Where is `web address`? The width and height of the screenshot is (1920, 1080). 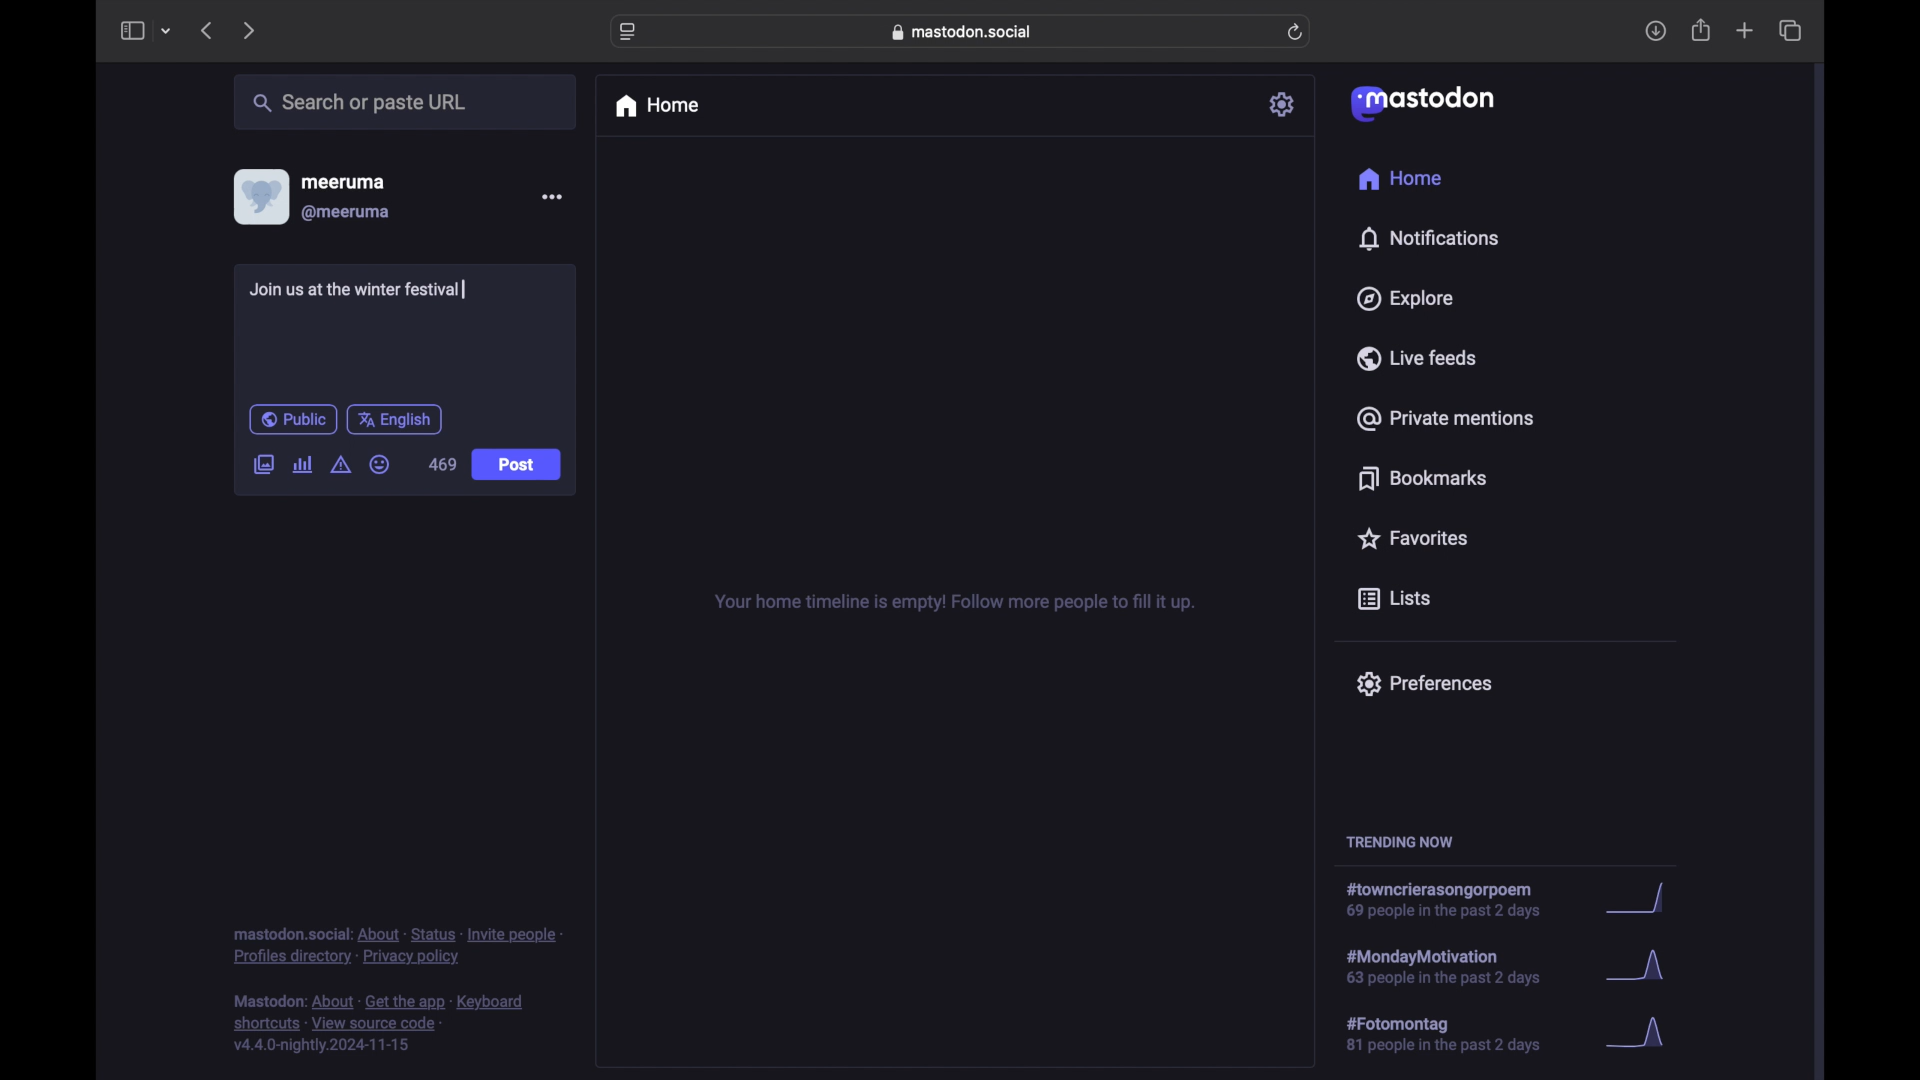
web address is located at coordinates (966, 31).